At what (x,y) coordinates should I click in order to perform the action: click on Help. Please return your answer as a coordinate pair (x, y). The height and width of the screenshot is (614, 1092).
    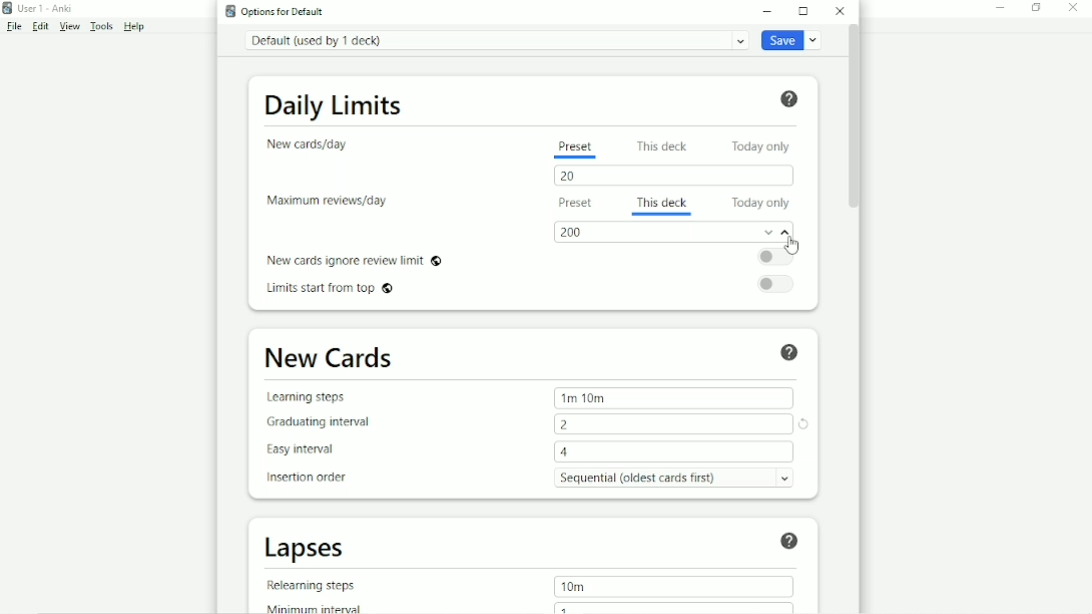
    Looking at the image, I should click on (789, 98).